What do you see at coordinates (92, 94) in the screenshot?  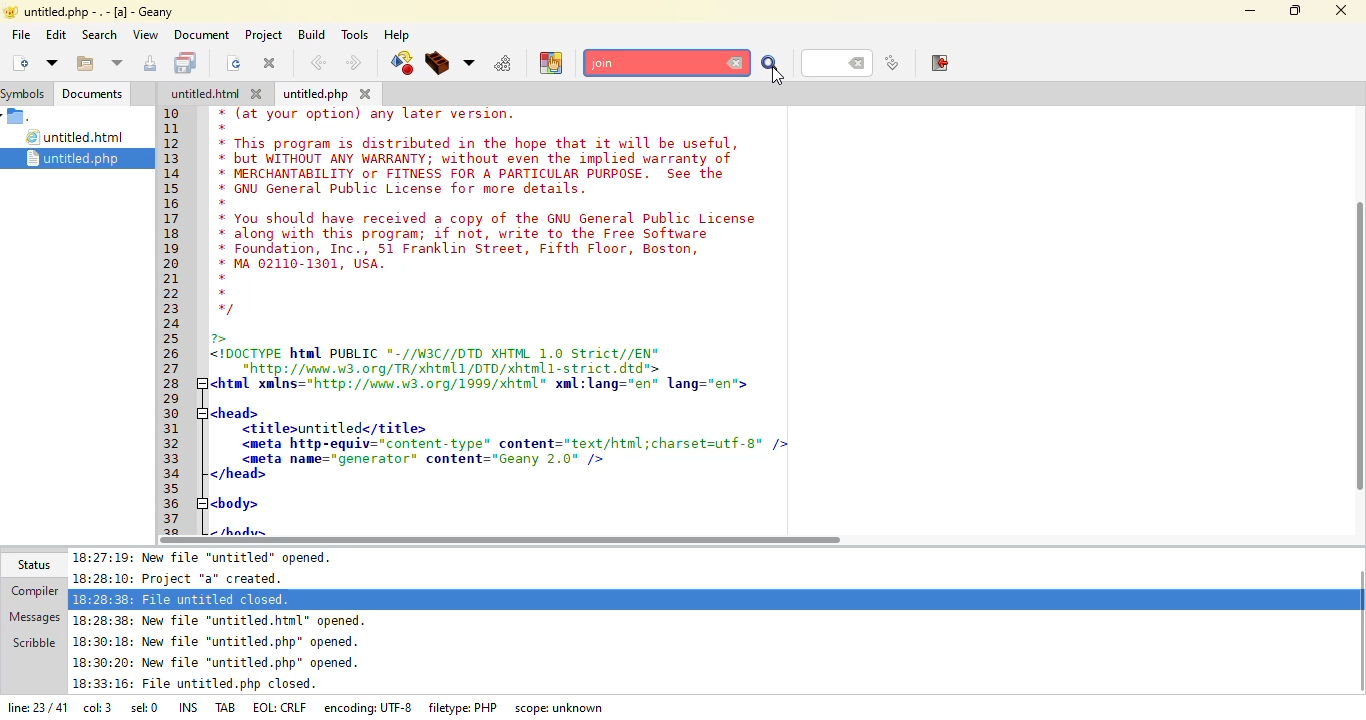 I see `documents` at bounding box center [92, 94].